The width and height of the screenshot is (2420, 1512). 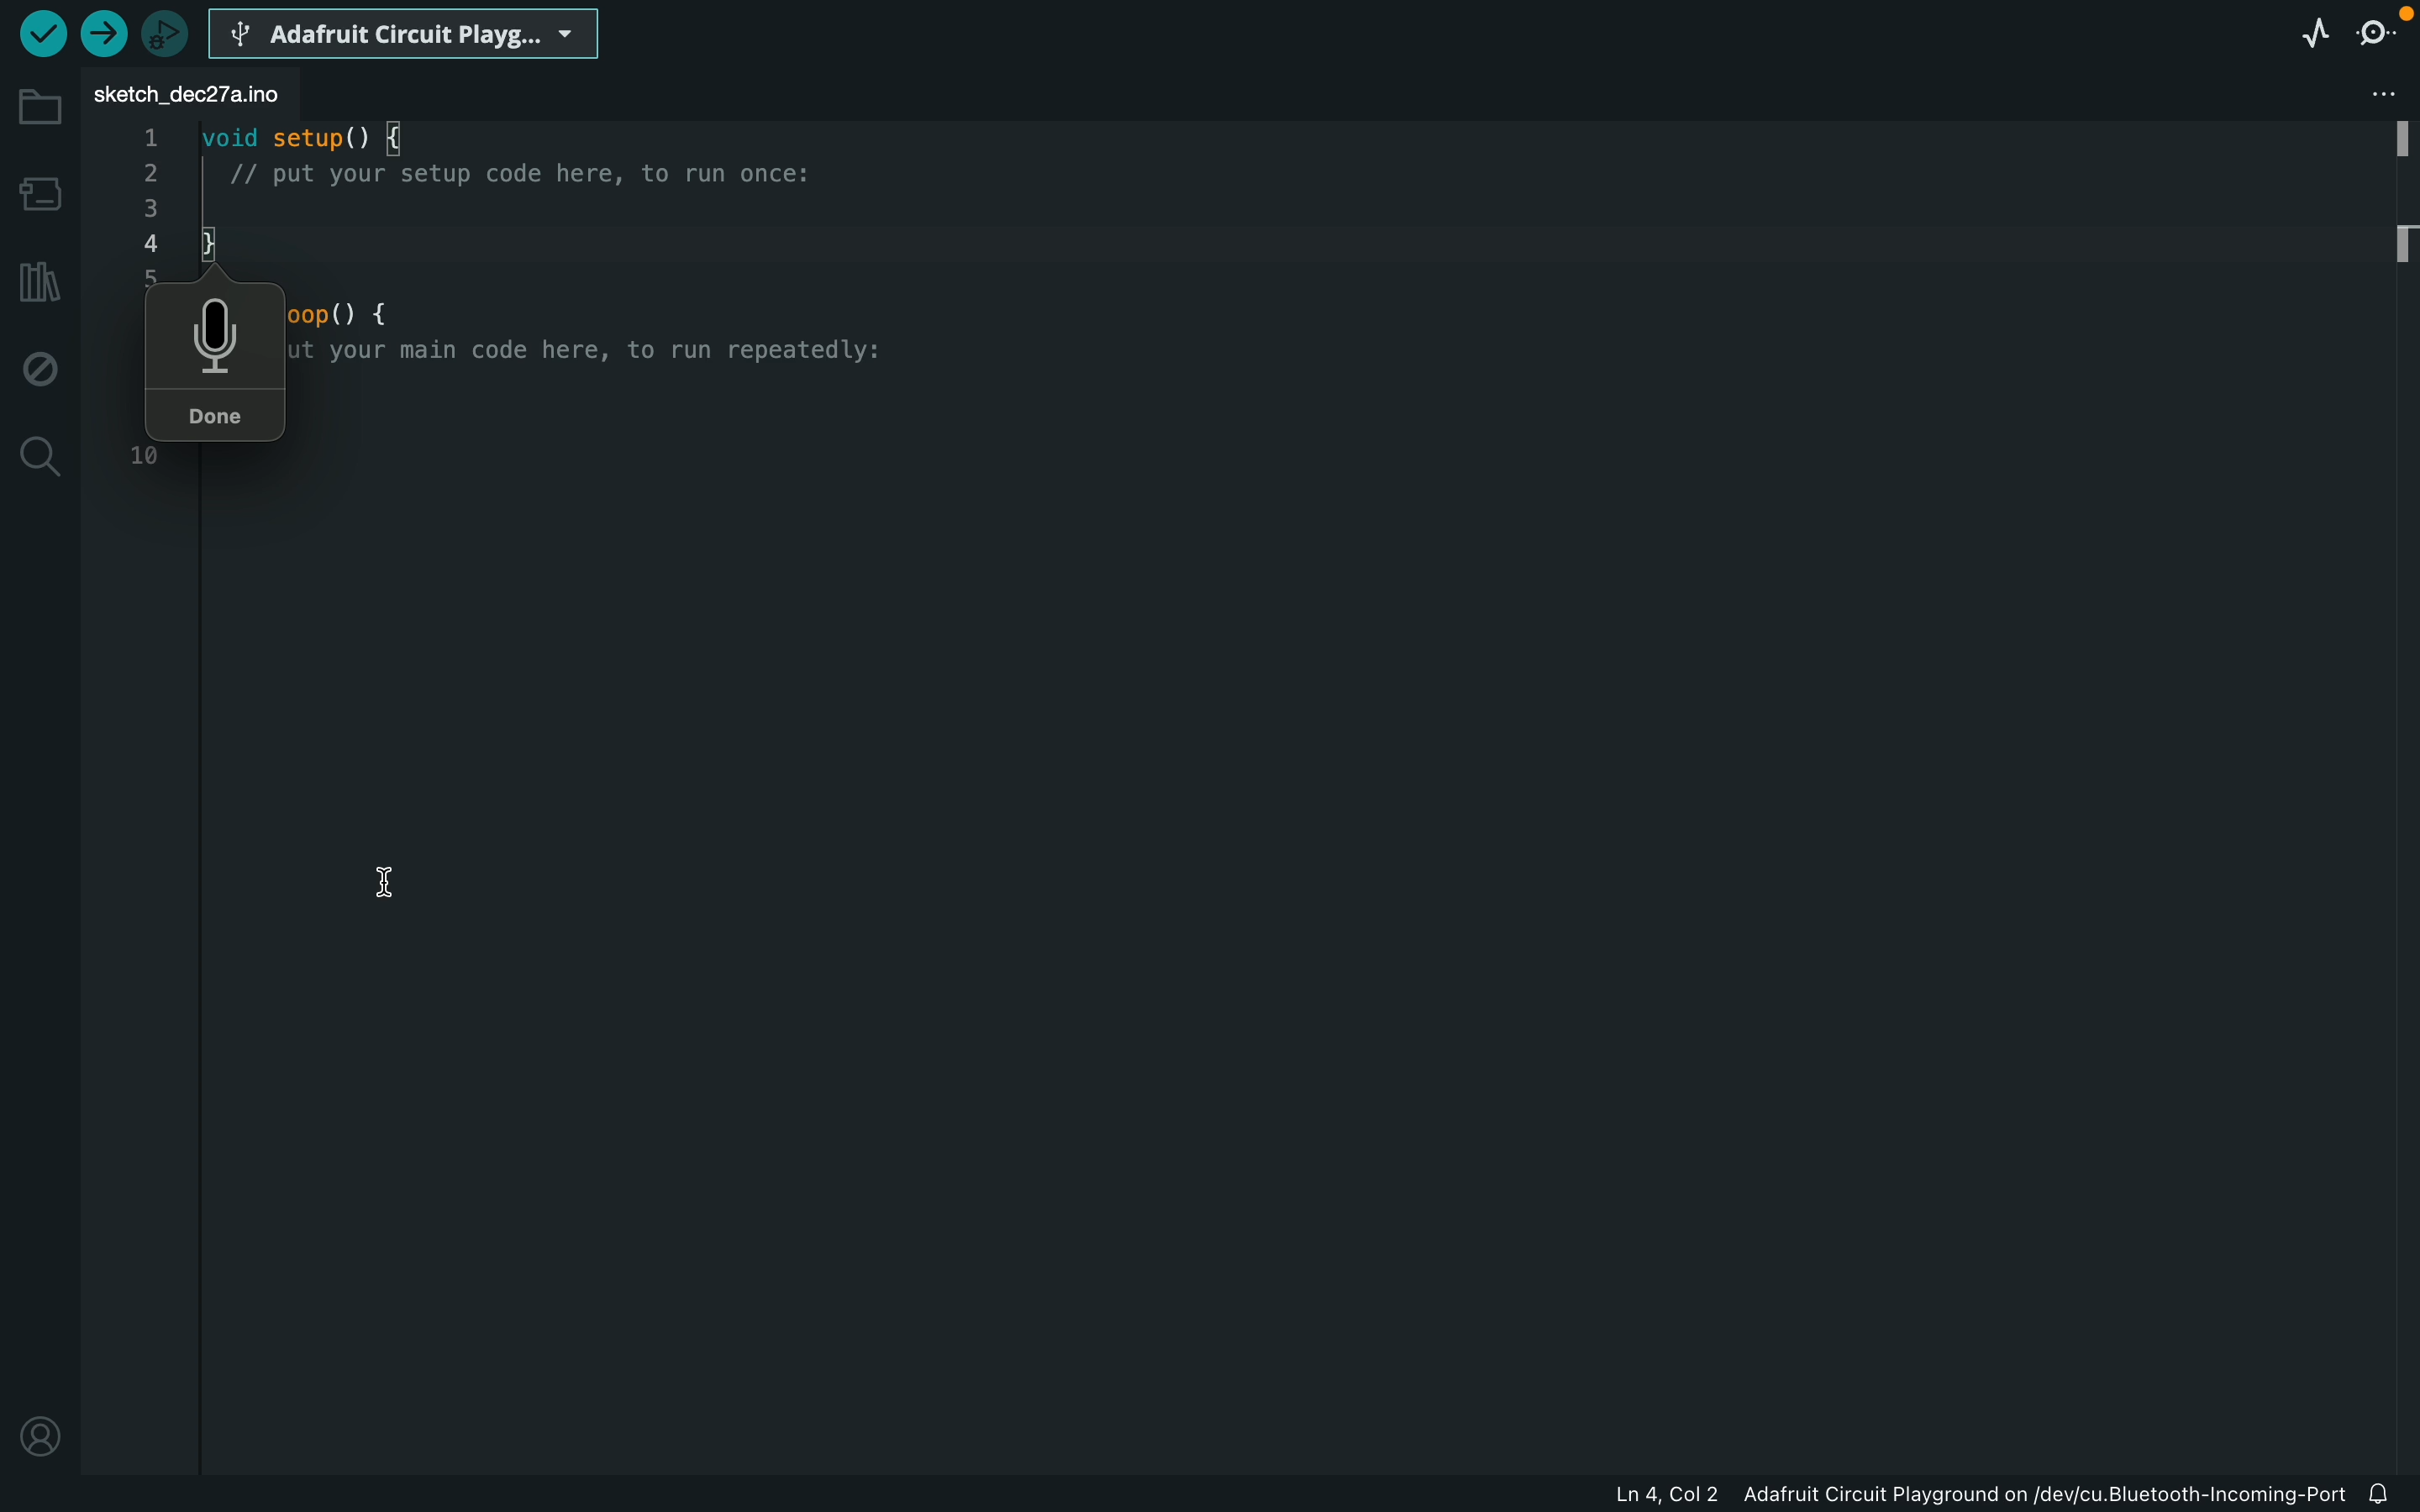 What do you see at coordinates (2300, 32) in the screenshot?
I see `serial plotter` at bounding box center [2300, 32].